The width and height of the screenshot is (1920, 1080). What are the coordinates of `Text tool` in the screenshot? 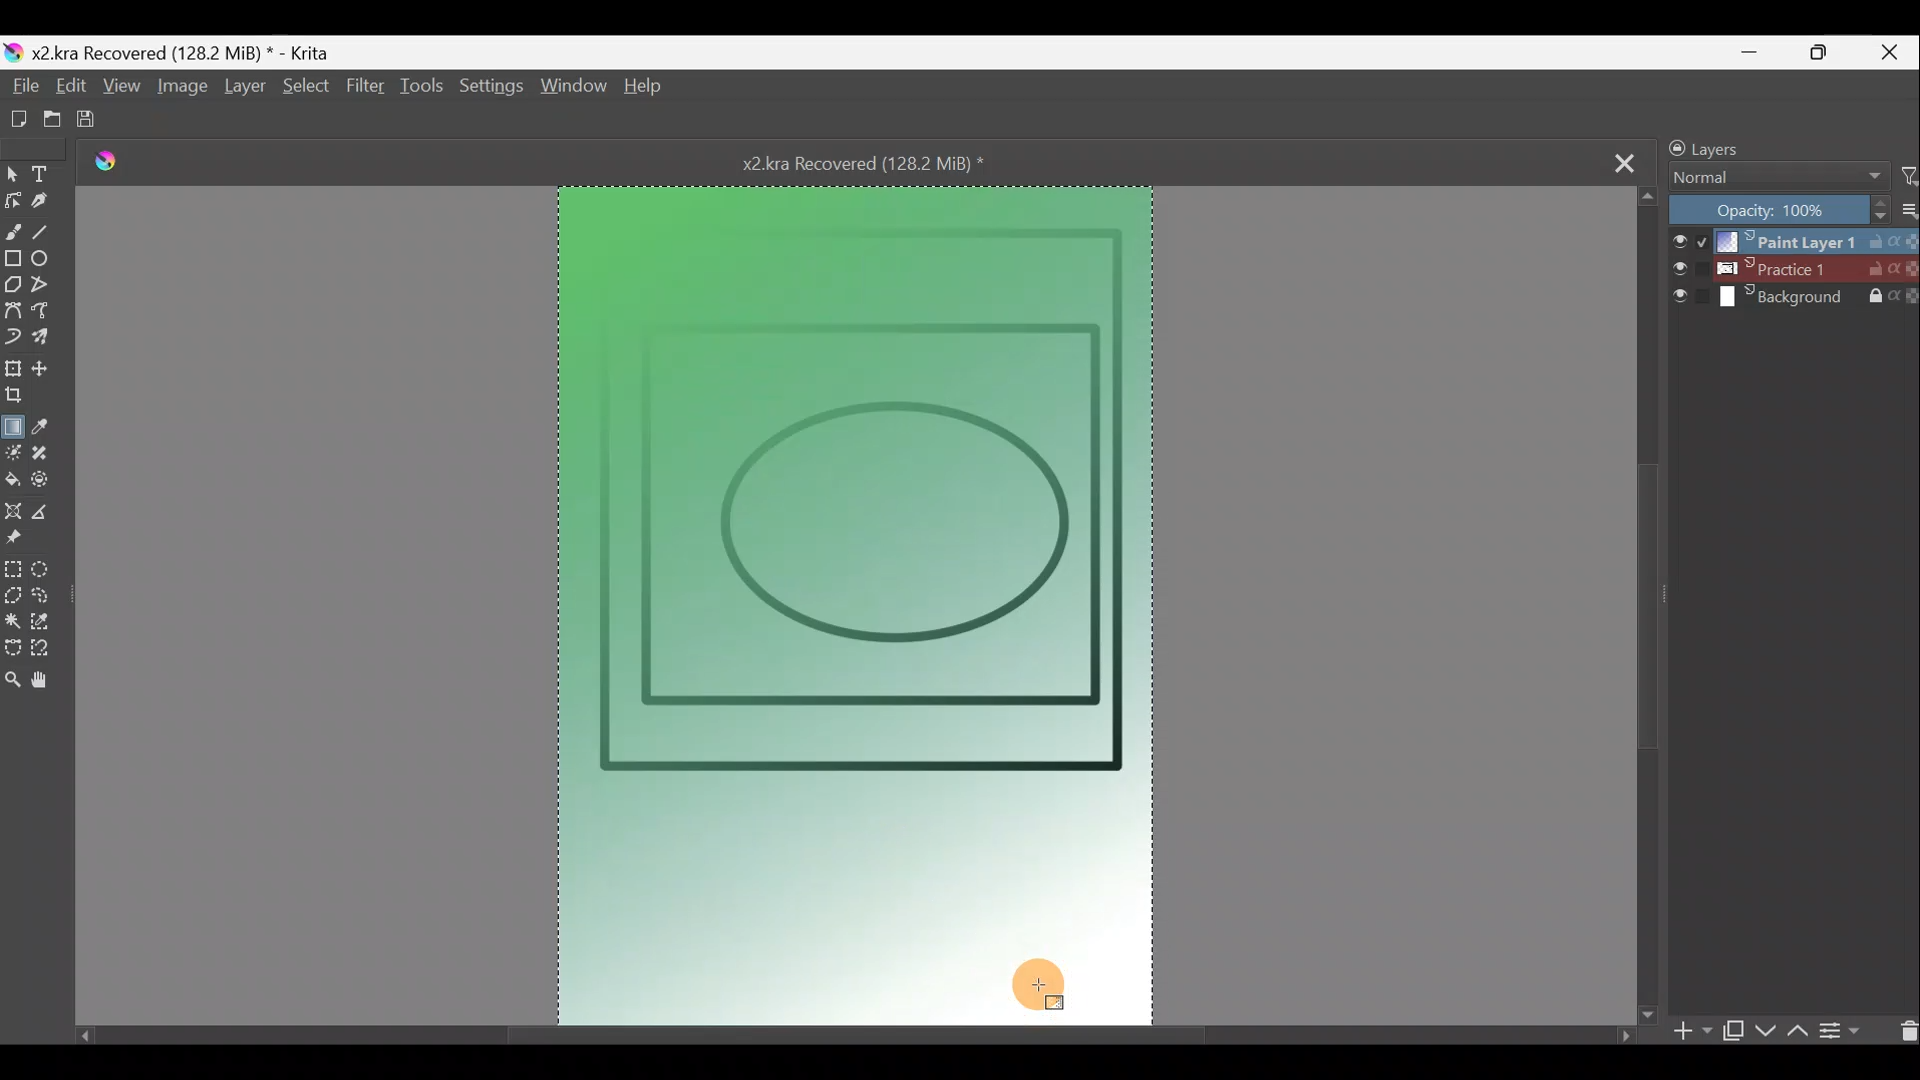 It's located at (46, 174).